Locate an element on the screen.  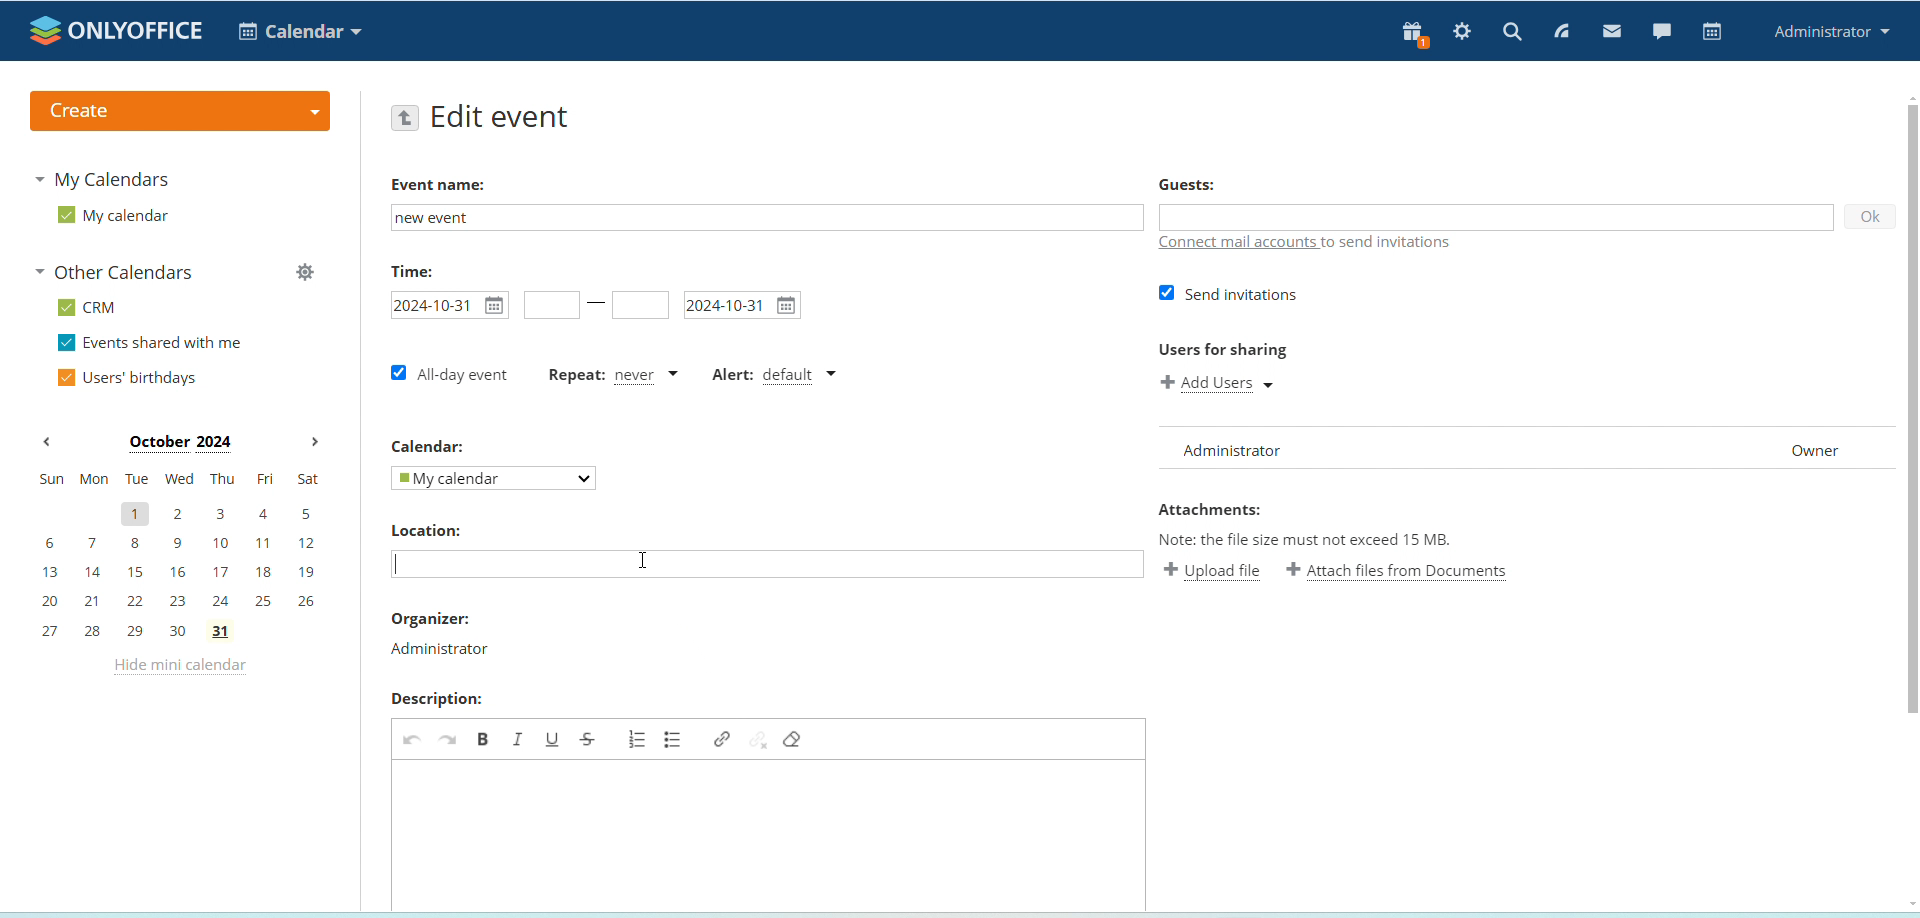
add users is located at coordinates (1224, 385).